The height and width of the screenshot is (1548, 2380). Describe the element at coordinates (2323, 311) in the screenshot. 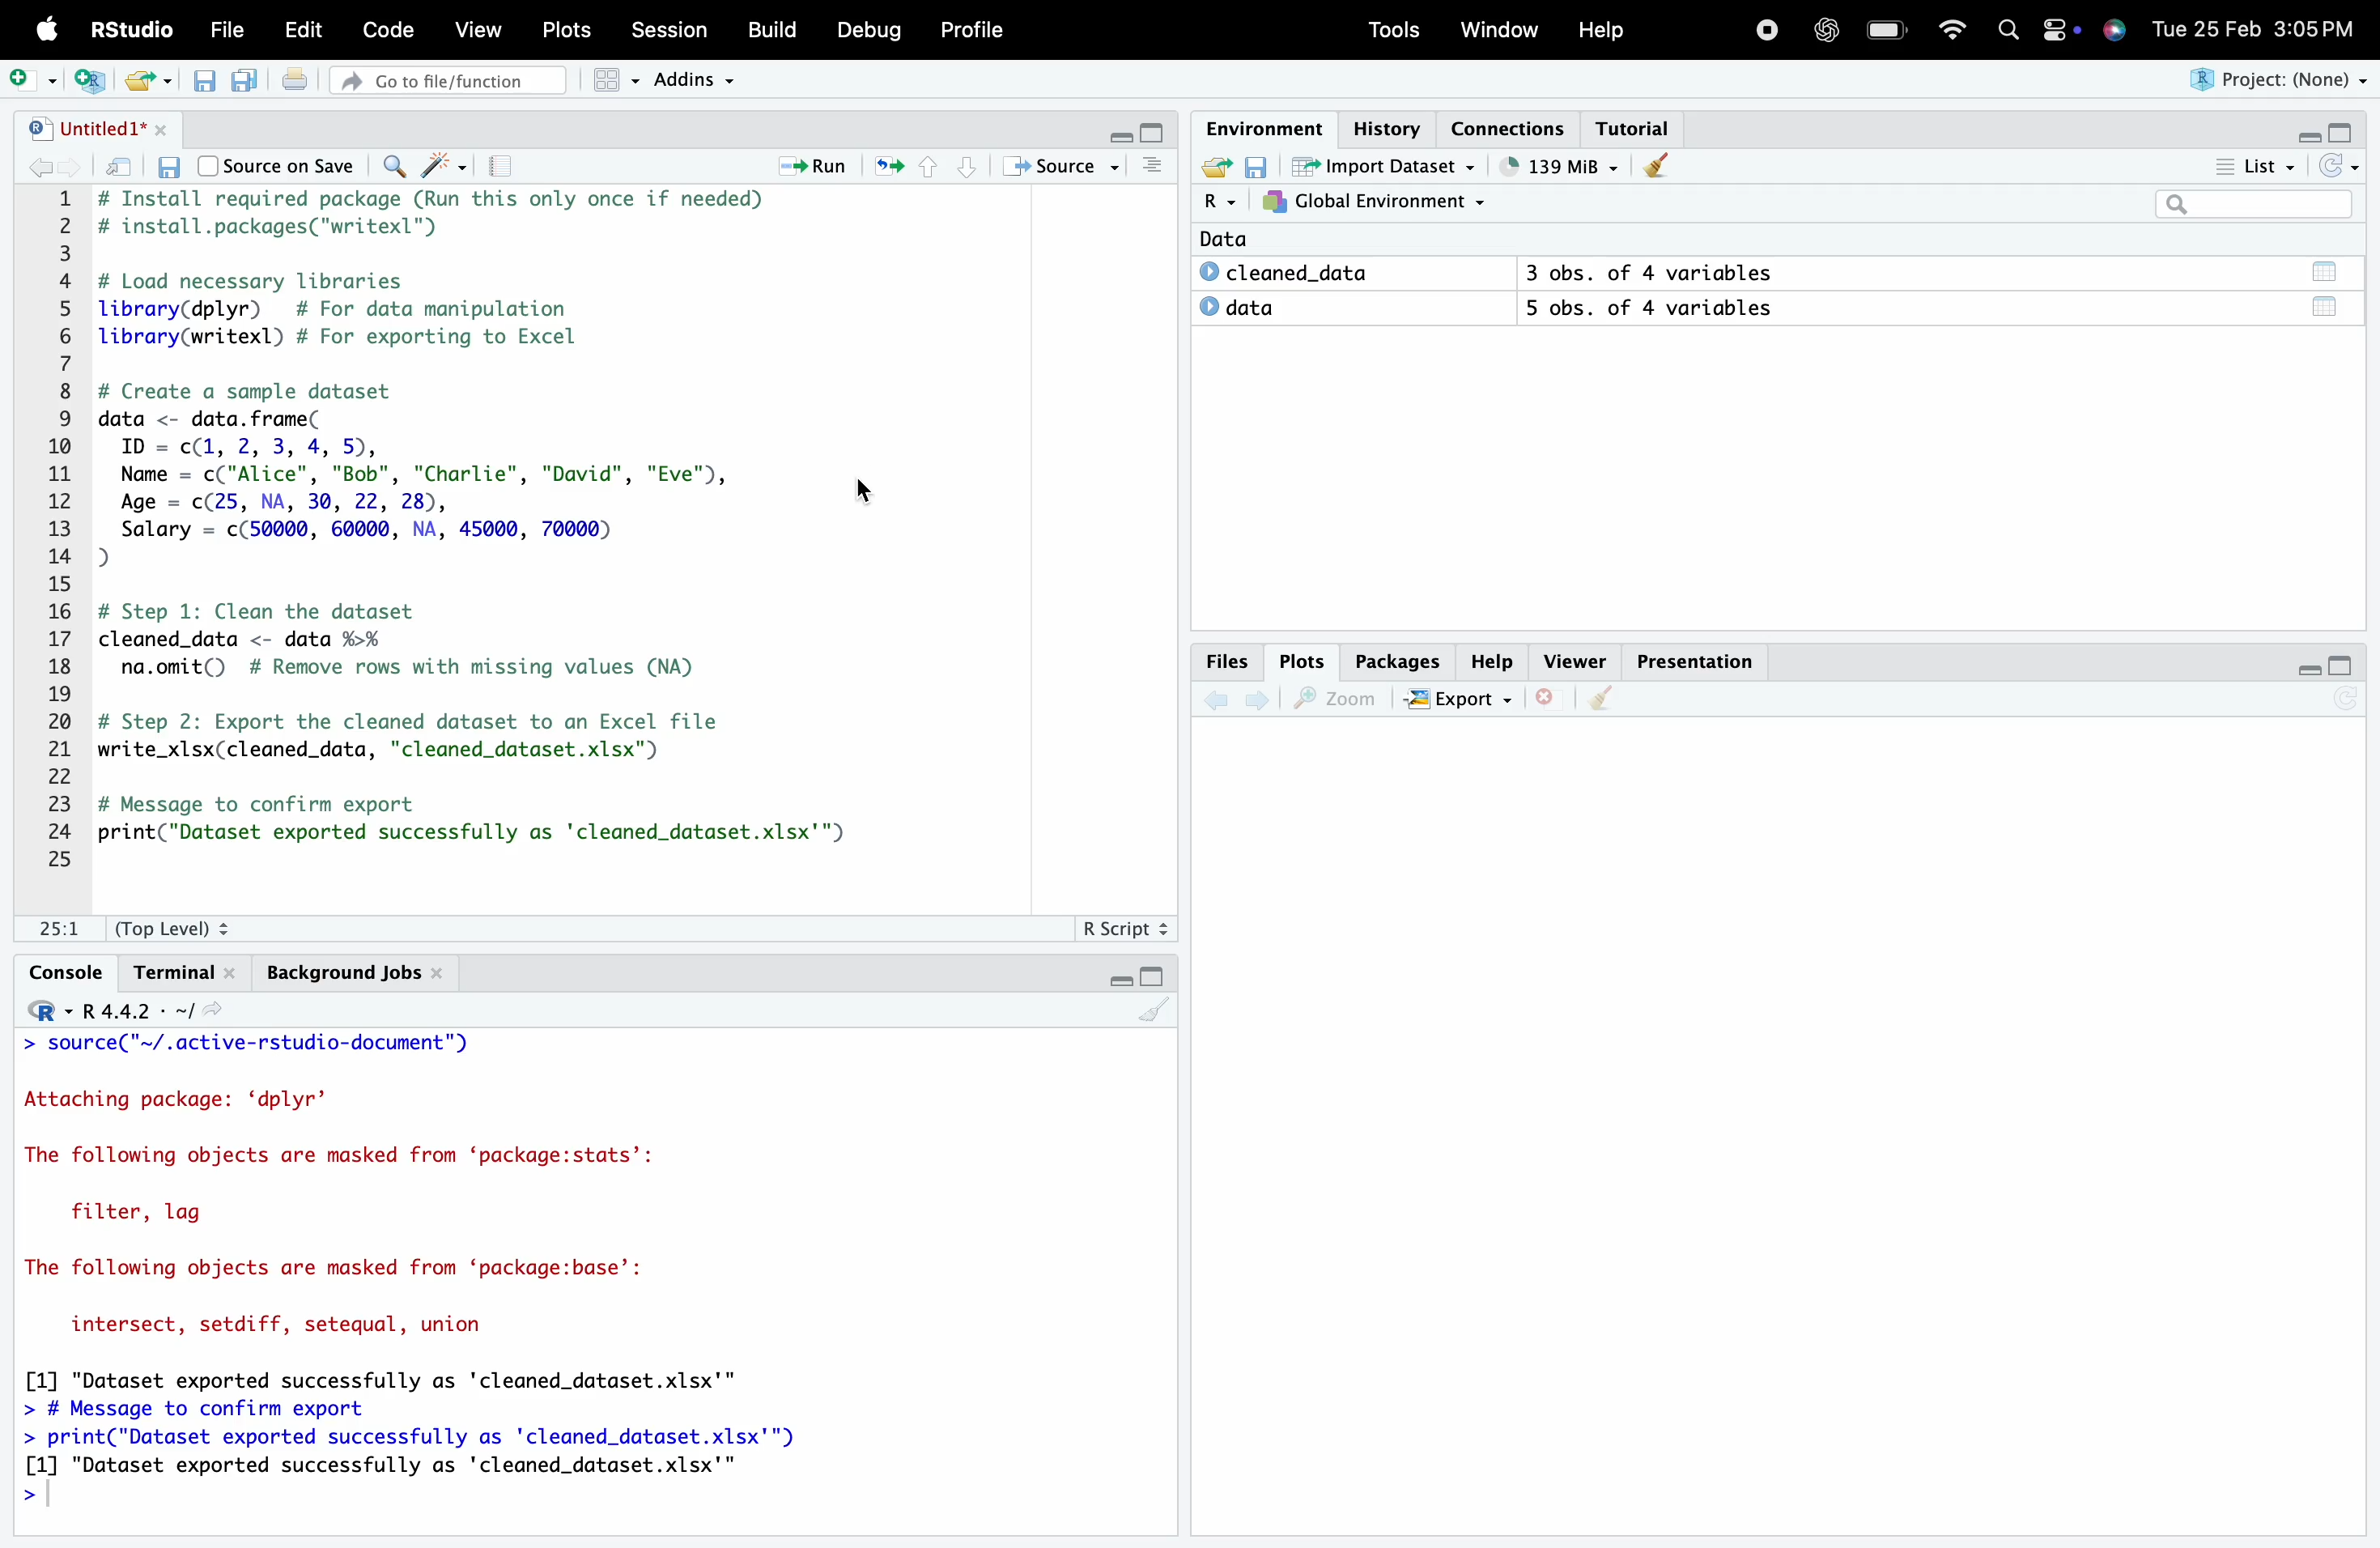

I see `Data/Table` at that location.